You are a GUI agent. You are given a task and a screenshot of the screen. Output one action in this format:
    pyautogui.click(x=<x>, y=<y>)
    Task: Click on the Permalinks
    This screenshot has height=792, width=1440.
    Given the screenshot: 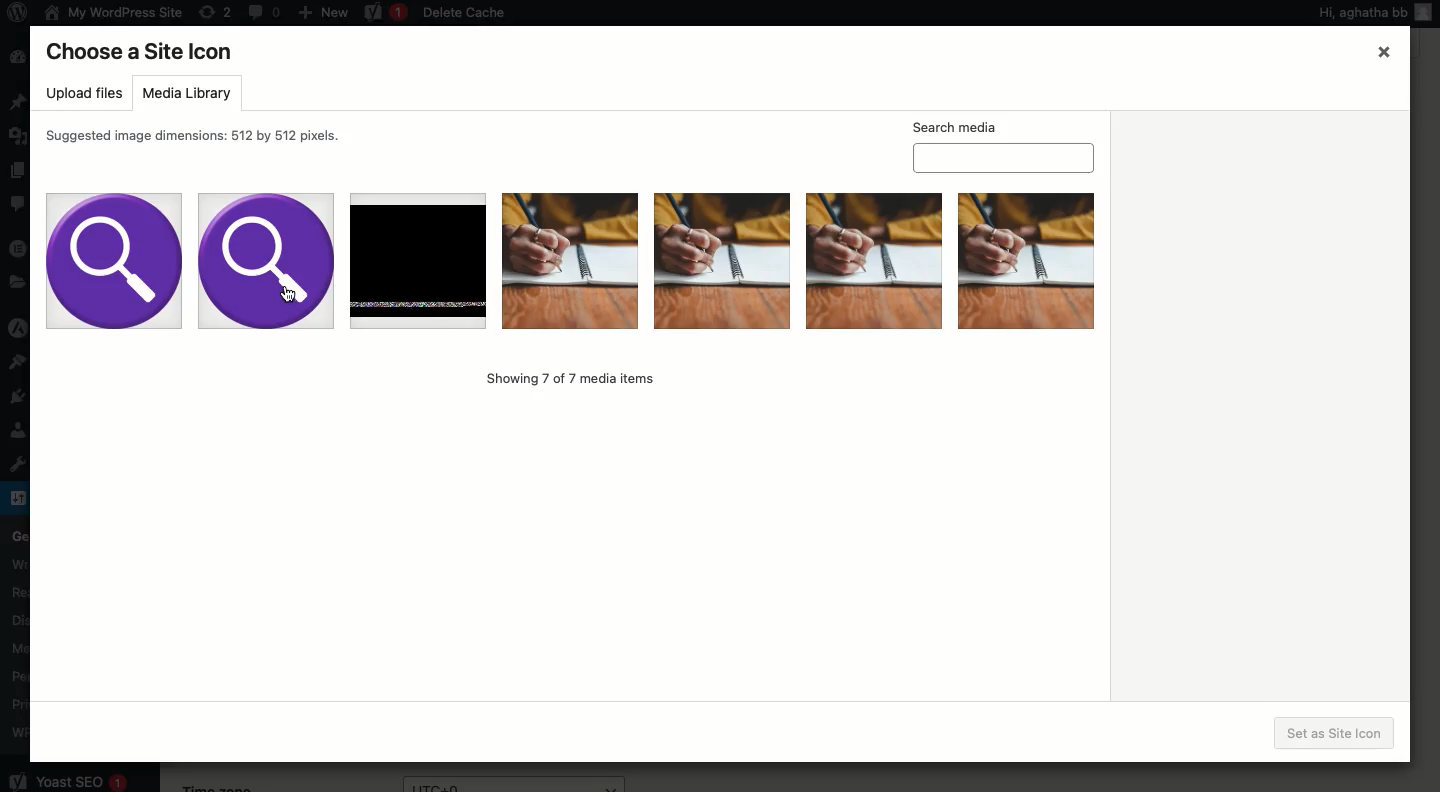 What is the action you would take?
    pyautogui.click(x=25, y=676)
    